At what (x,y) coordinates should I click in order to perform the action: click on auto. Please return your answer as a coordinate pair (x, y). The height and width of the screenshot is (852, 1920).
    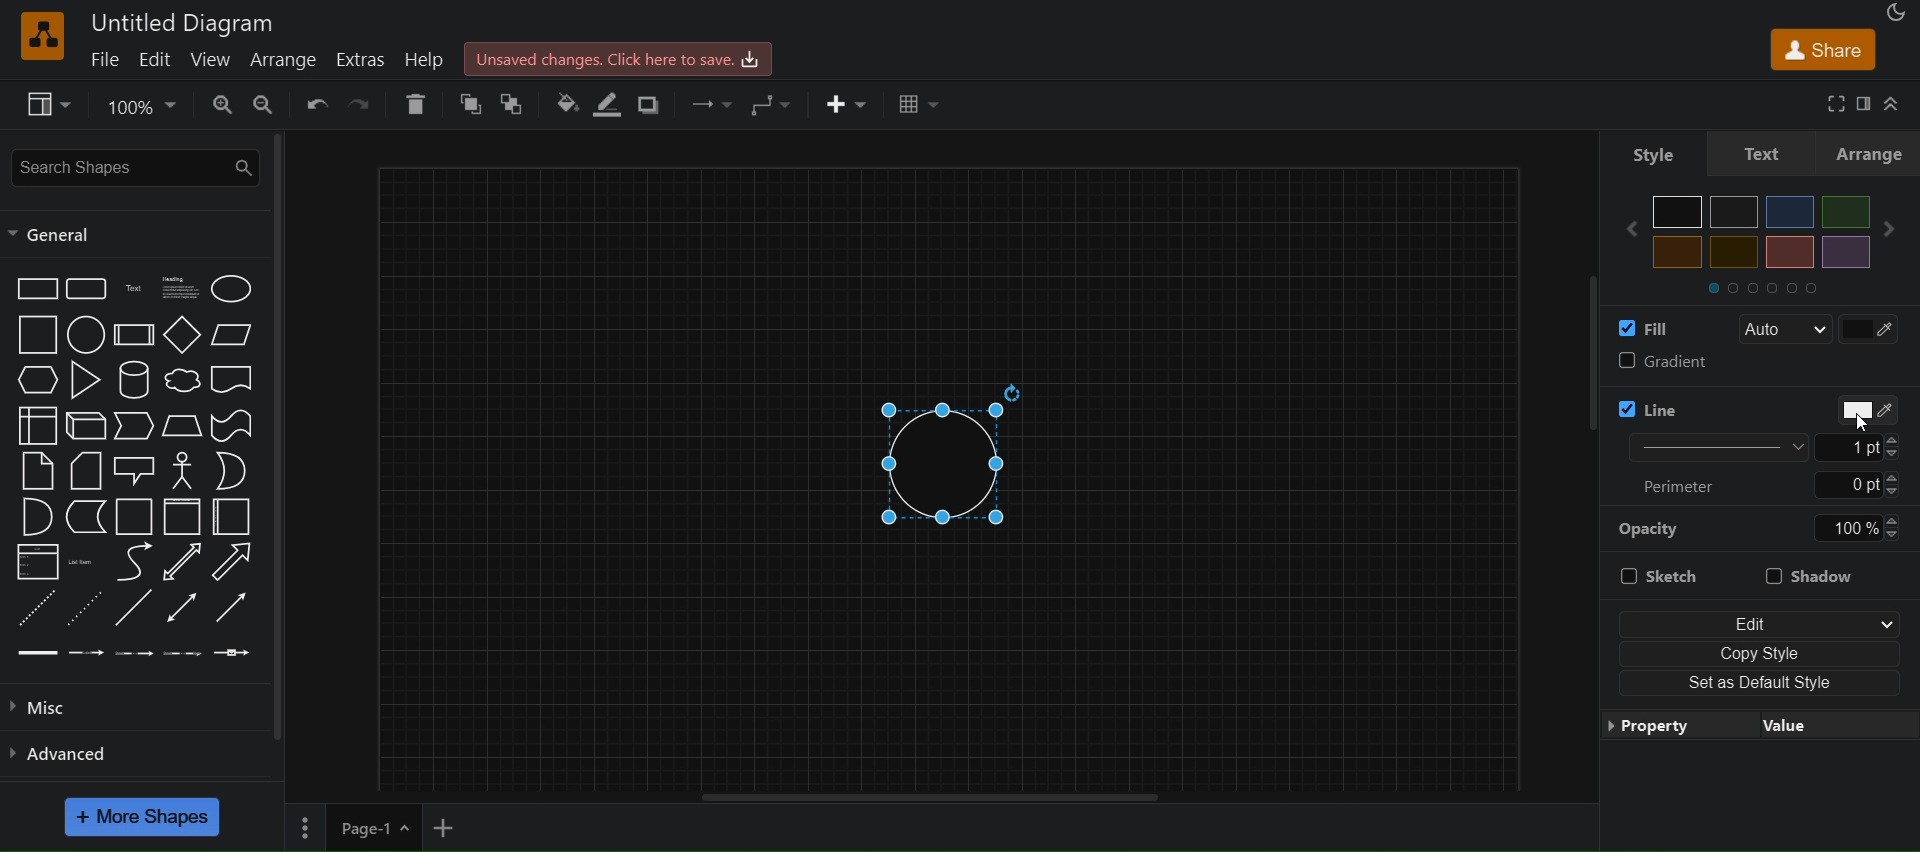
    Looking at the image, I should click on (1784, 330).